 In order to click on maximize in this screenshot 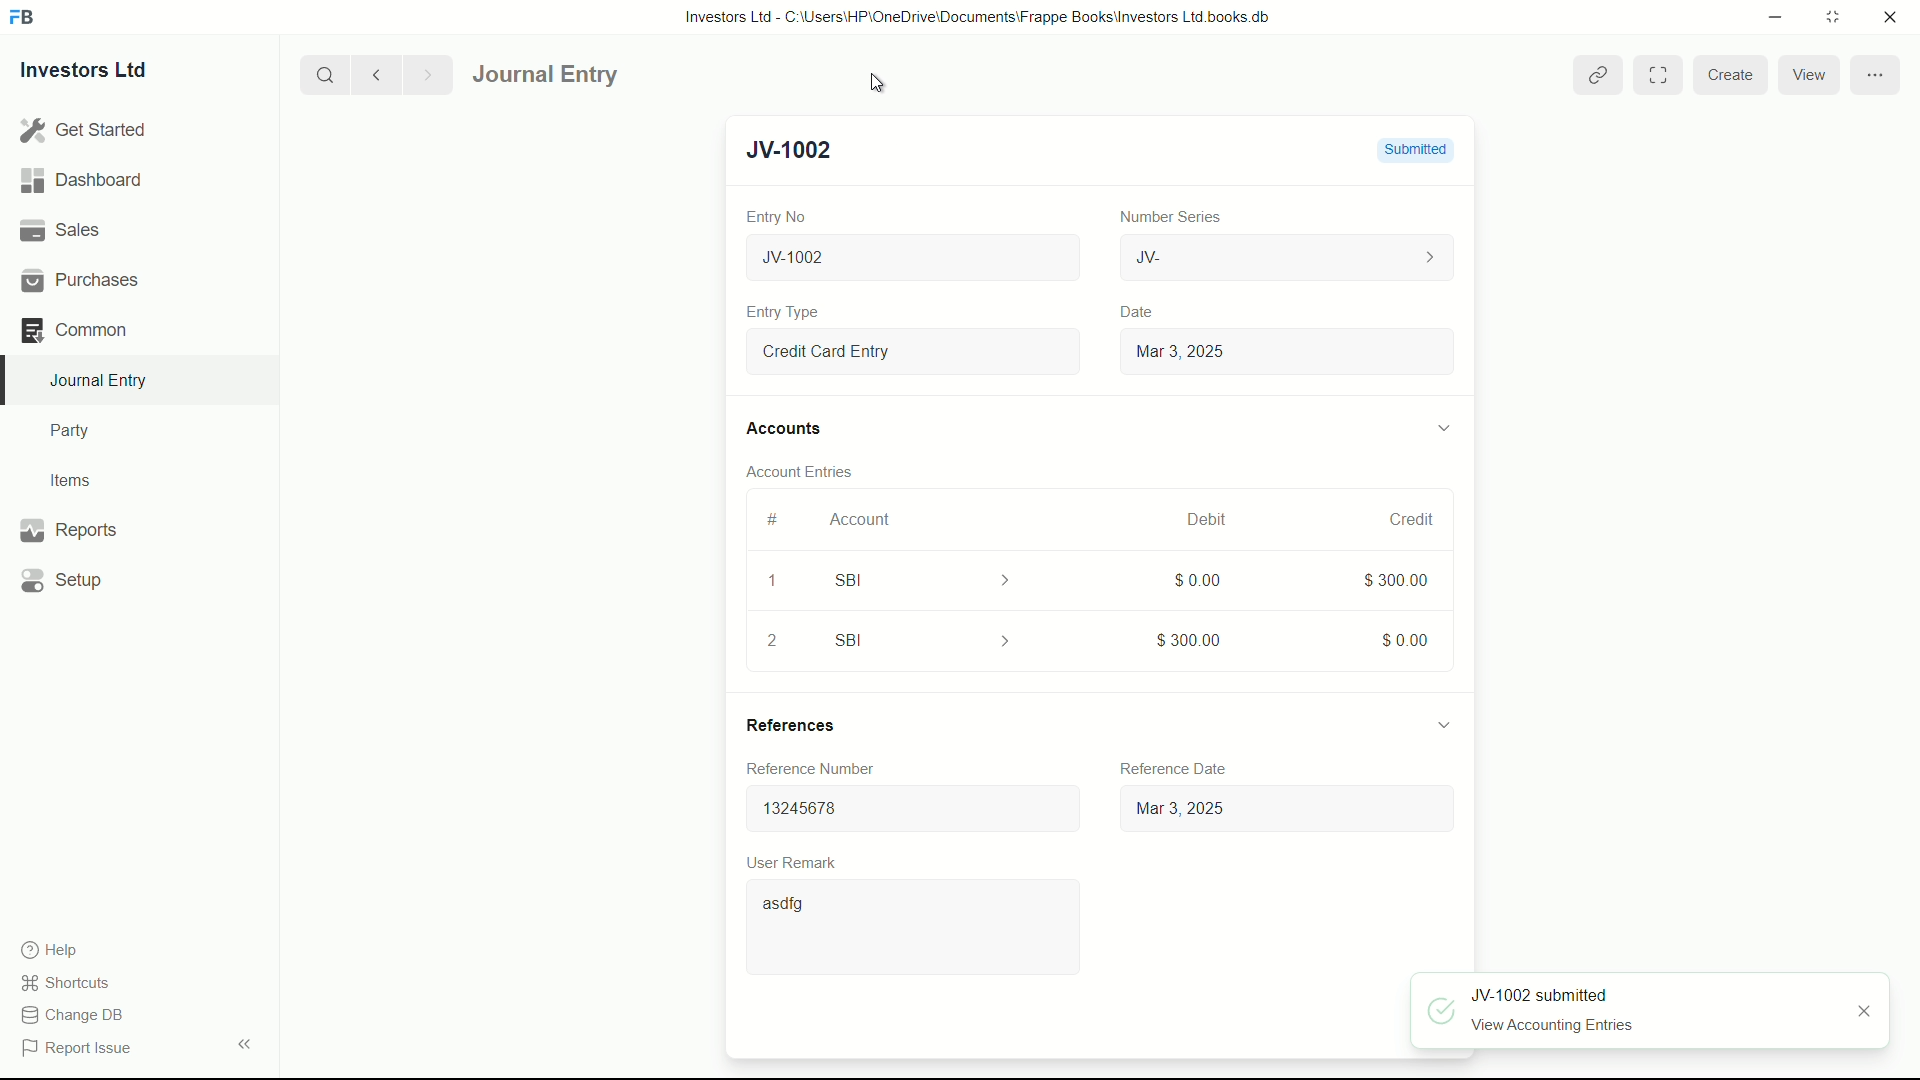, I will do `click(1832, 15)`.